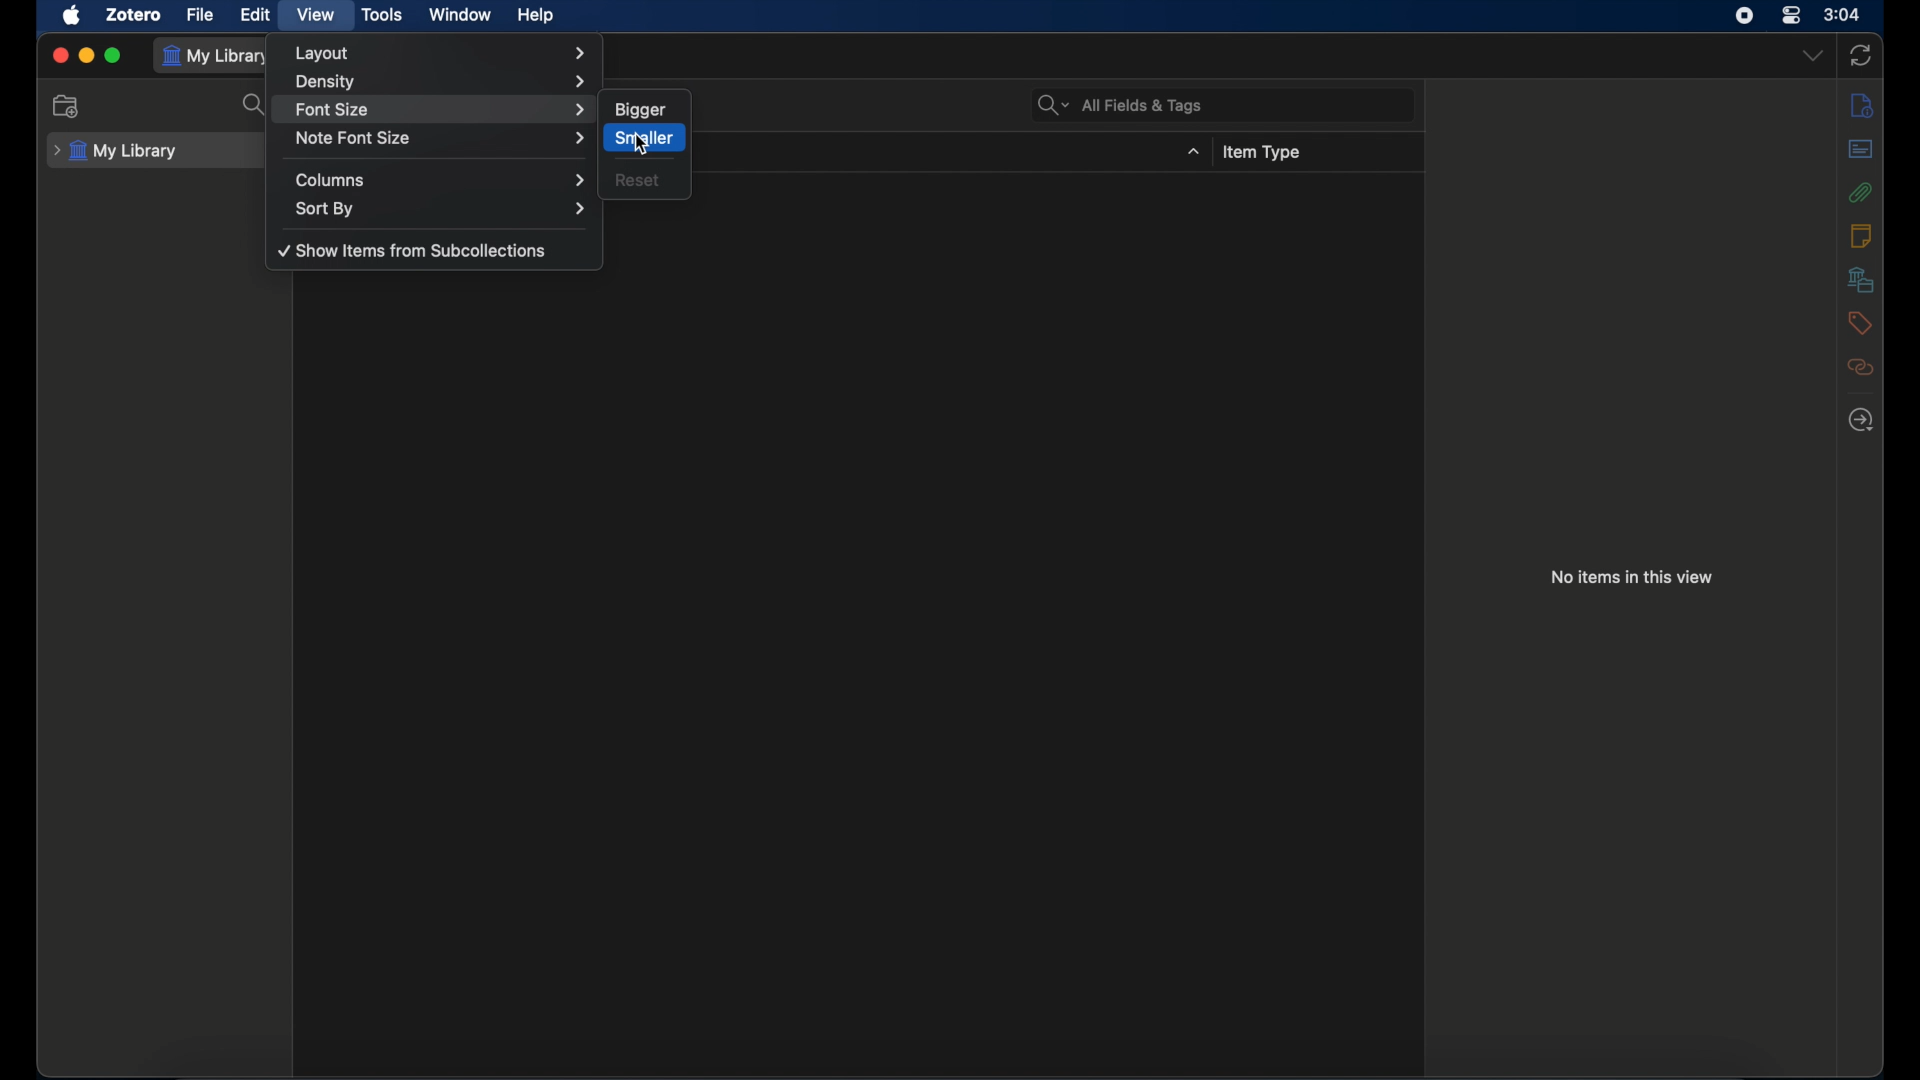 The image size is (1920, 1080). What do you see at coordinates (442, 82) in the screenshot?
I see `density` at bounding box center [442, 82].